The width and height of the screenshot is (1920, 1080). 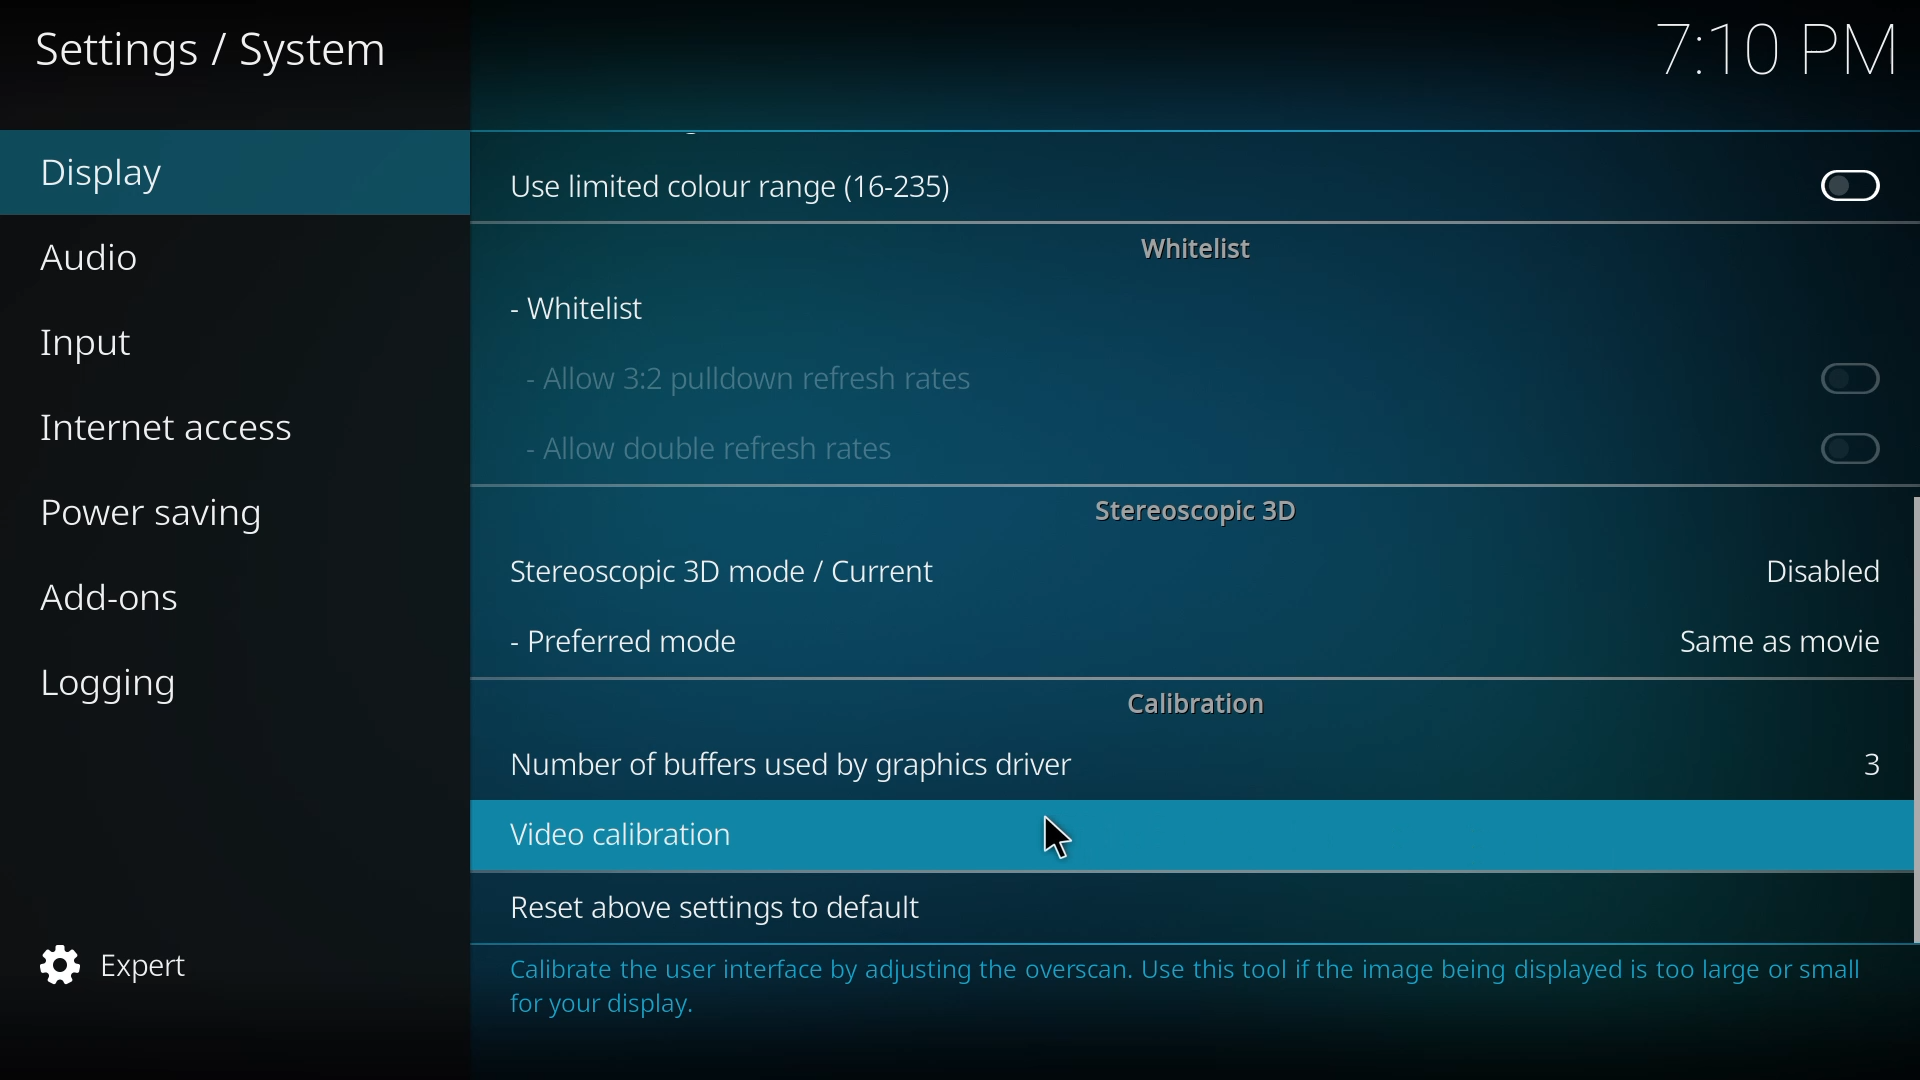 I want to click on logging, so click(x=117, y=685).